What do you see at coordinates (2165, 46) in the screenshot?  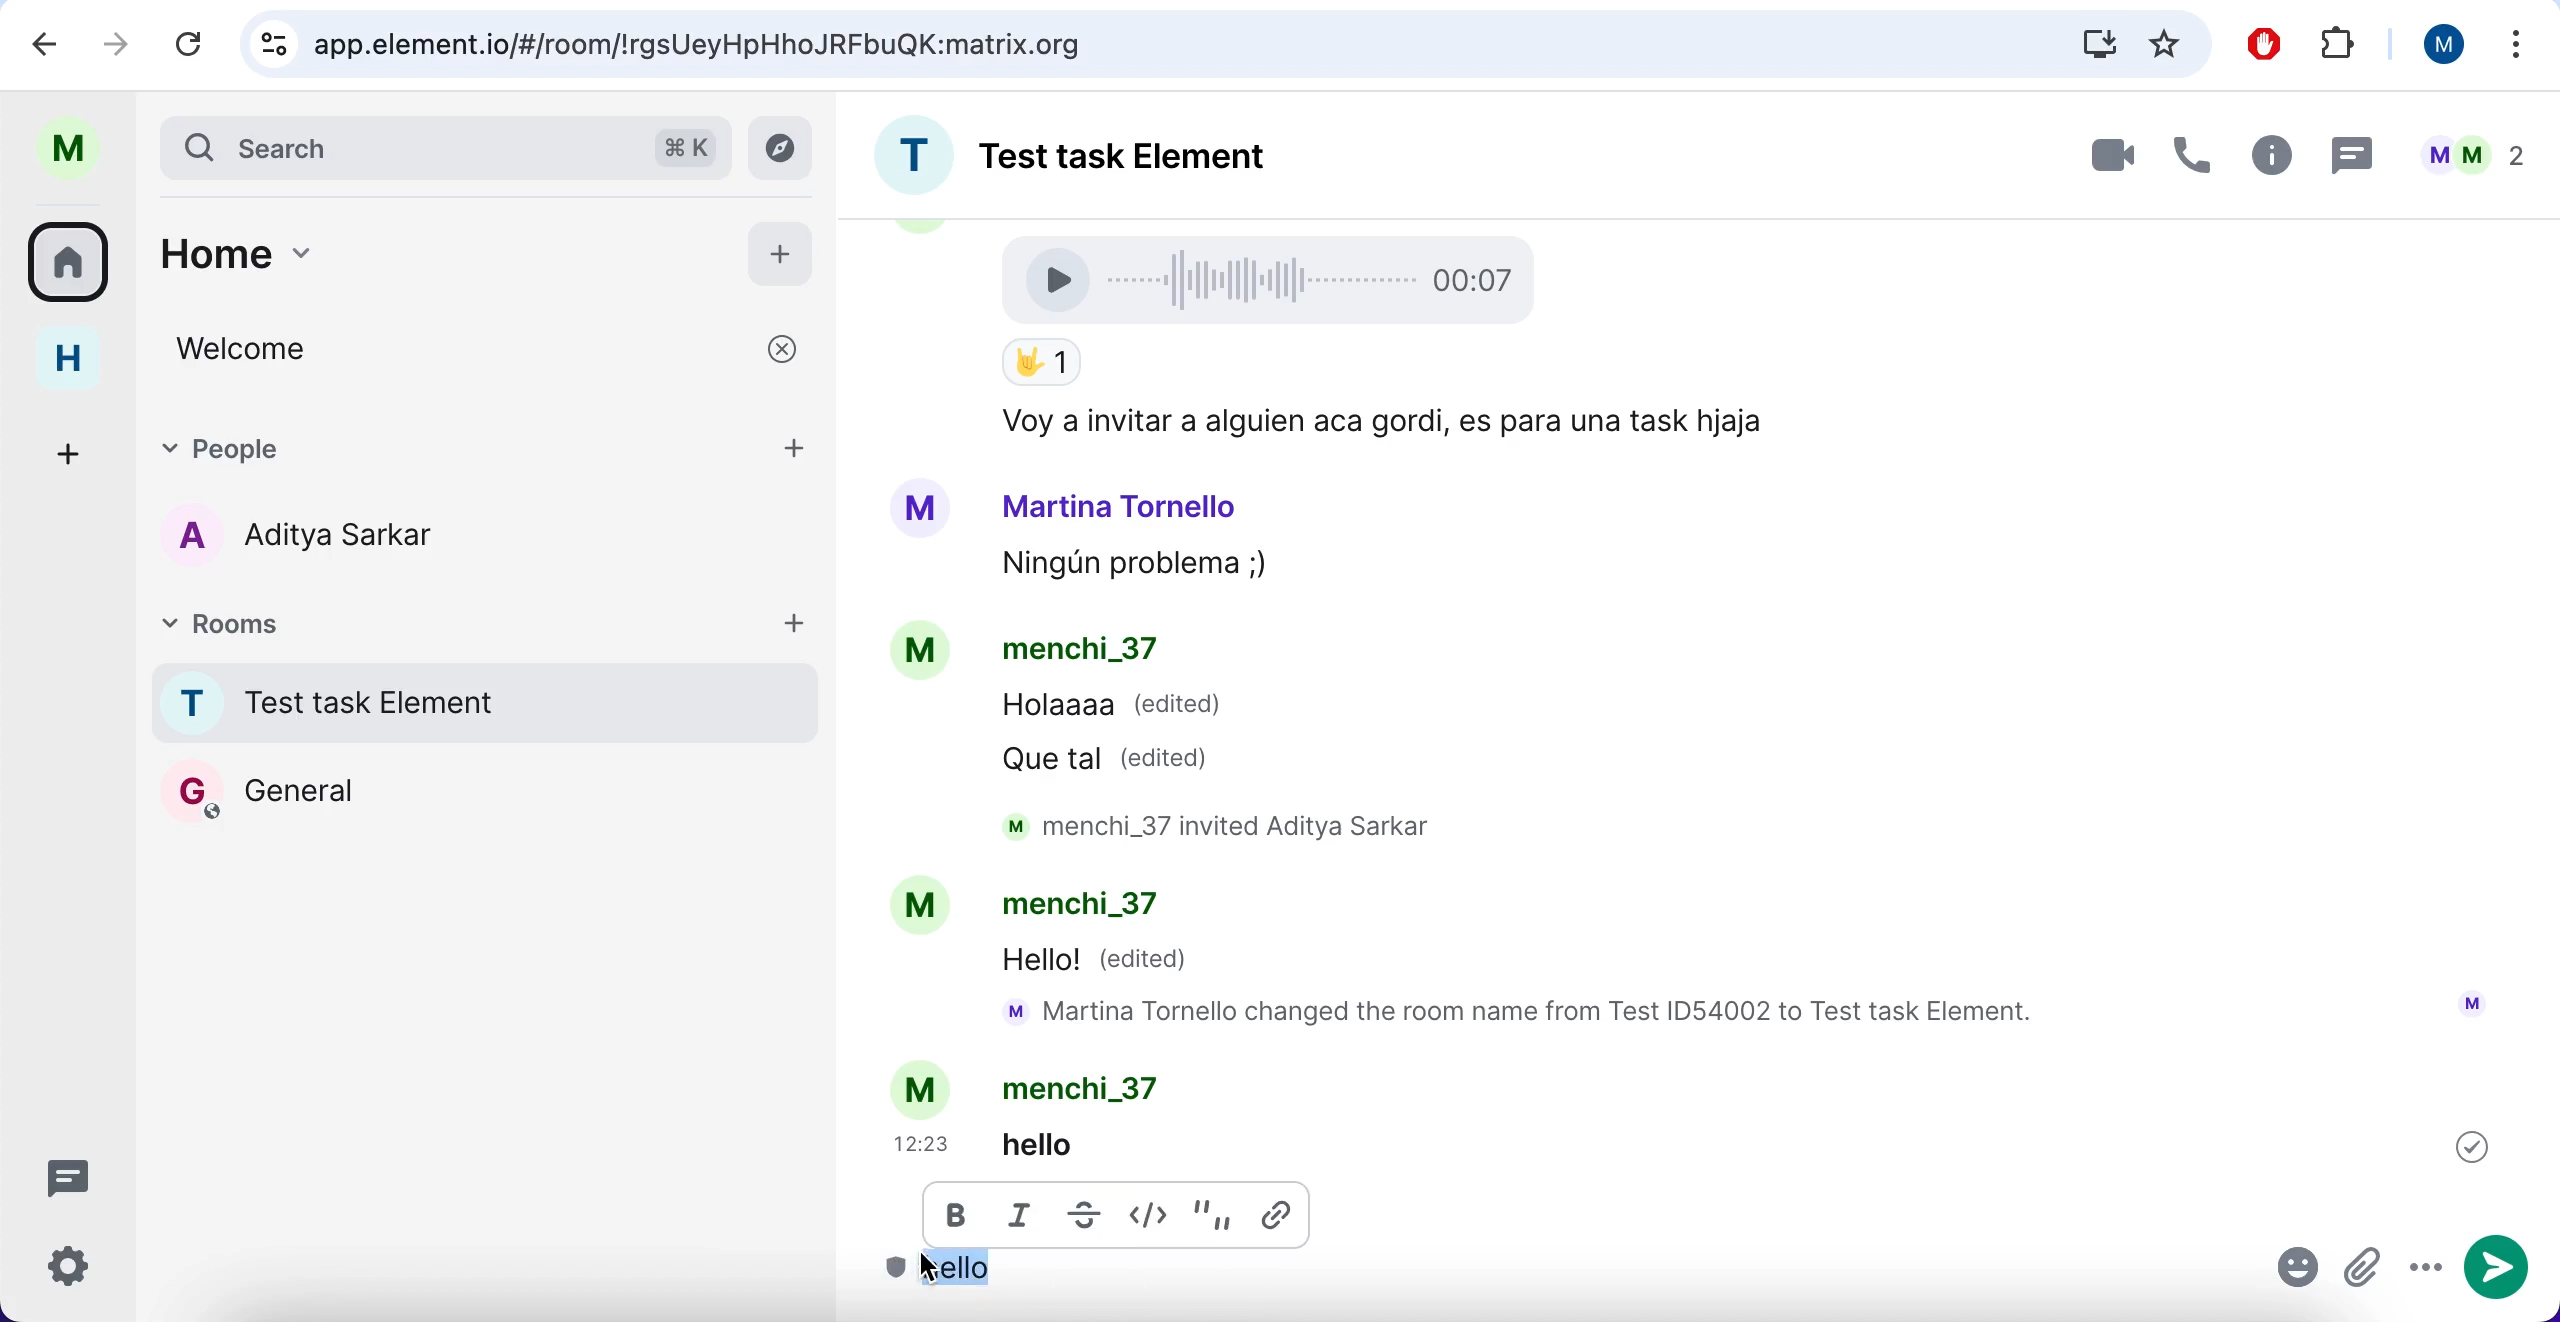 I see `favorites` at bounding box center [2165, 46].